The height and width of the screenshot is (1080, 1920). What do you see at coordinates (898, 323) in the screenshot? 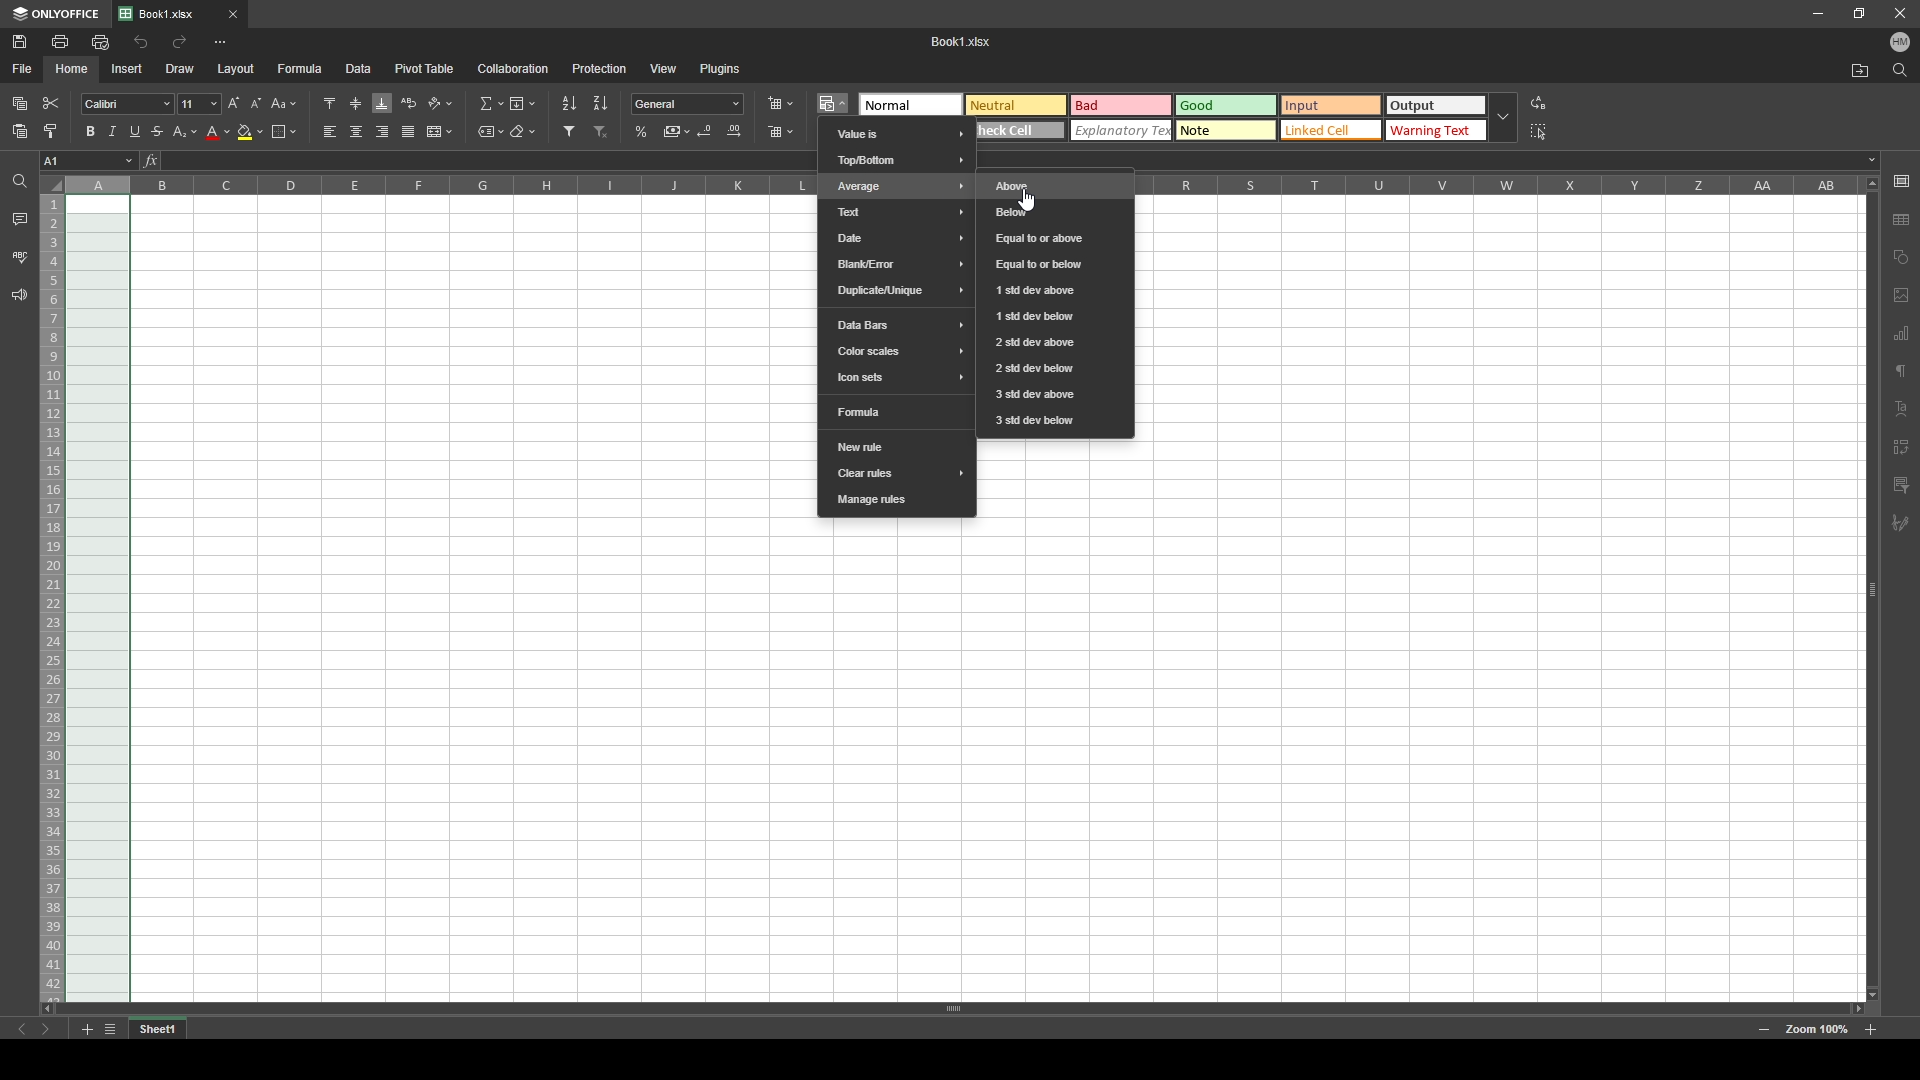
I see `data bars` at bounding box center [898, 323].